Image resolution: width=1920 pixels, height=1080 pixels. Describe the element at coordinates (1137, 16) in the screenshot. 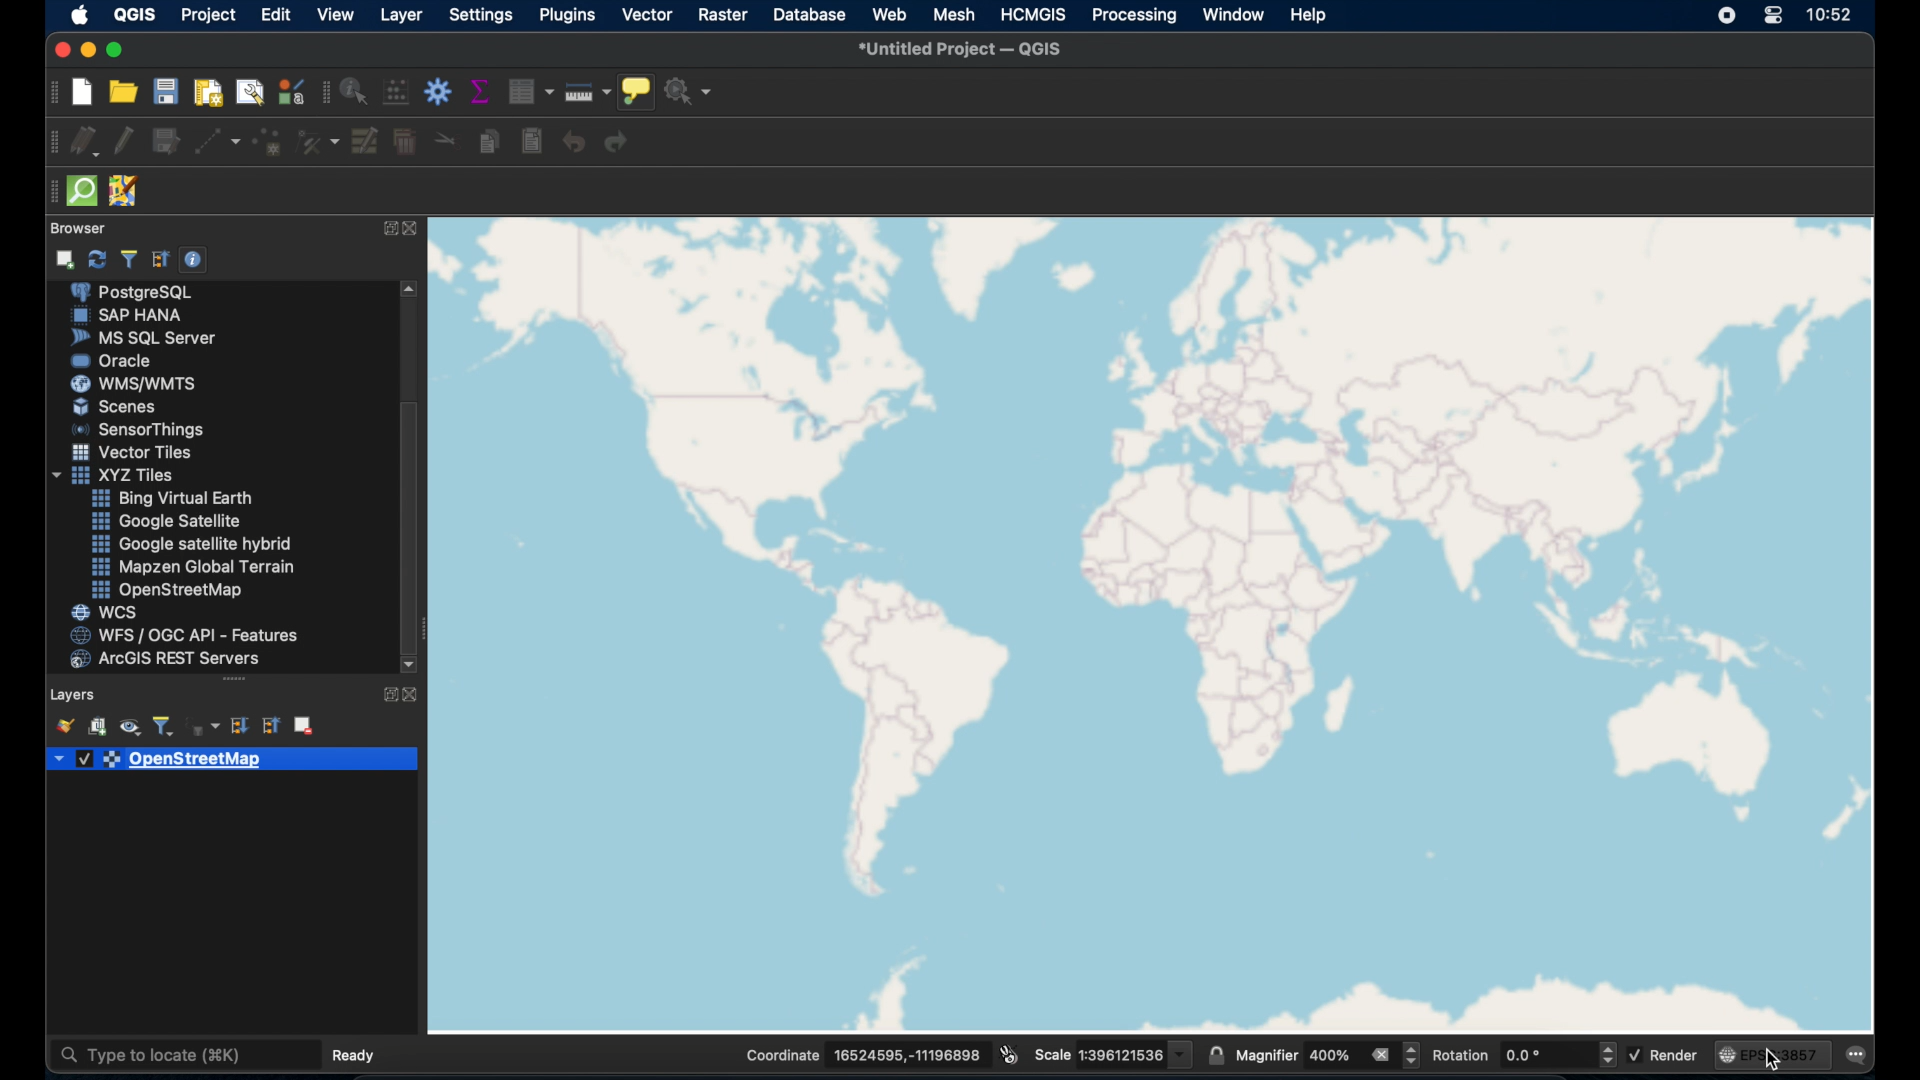

I see `processing` at that location.